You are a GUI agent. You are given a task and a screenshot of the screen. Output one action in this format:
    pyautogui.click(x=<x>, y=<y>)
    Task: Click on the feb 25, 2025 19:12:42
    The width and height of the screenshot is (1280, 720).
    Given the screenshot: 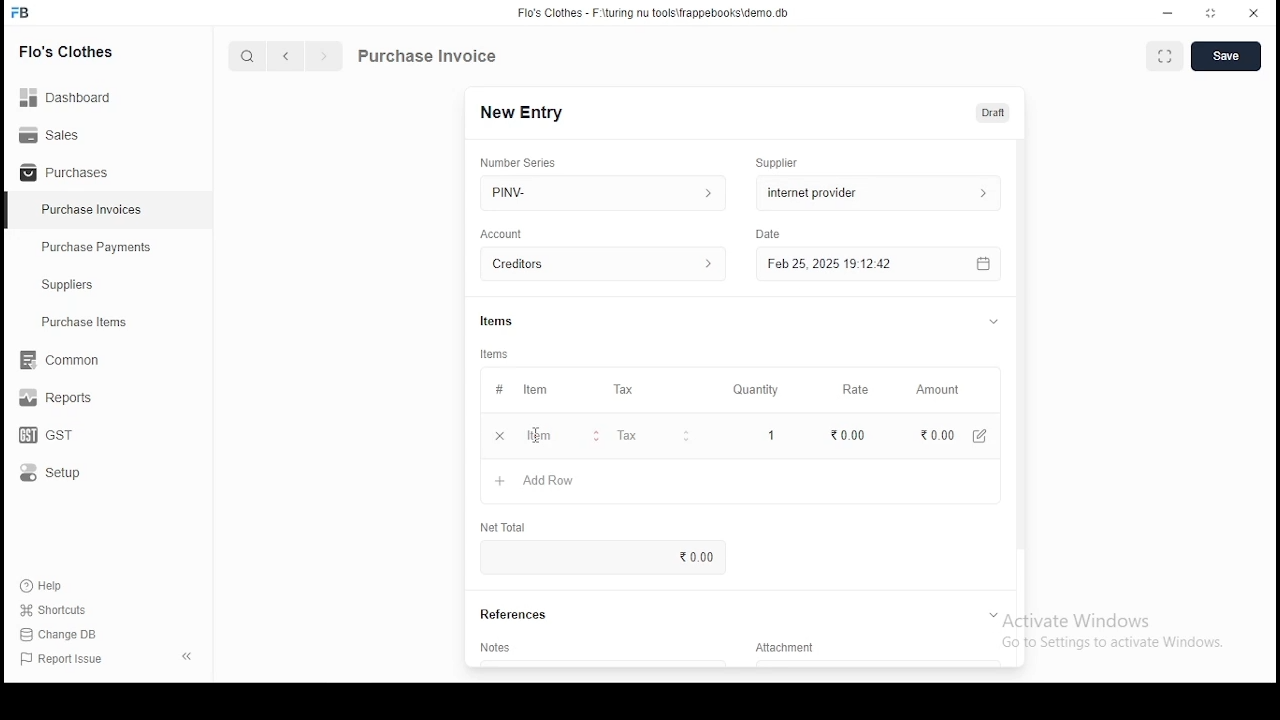 What is the action you would take?
    pyautogui.click(x=877, y=264)
    